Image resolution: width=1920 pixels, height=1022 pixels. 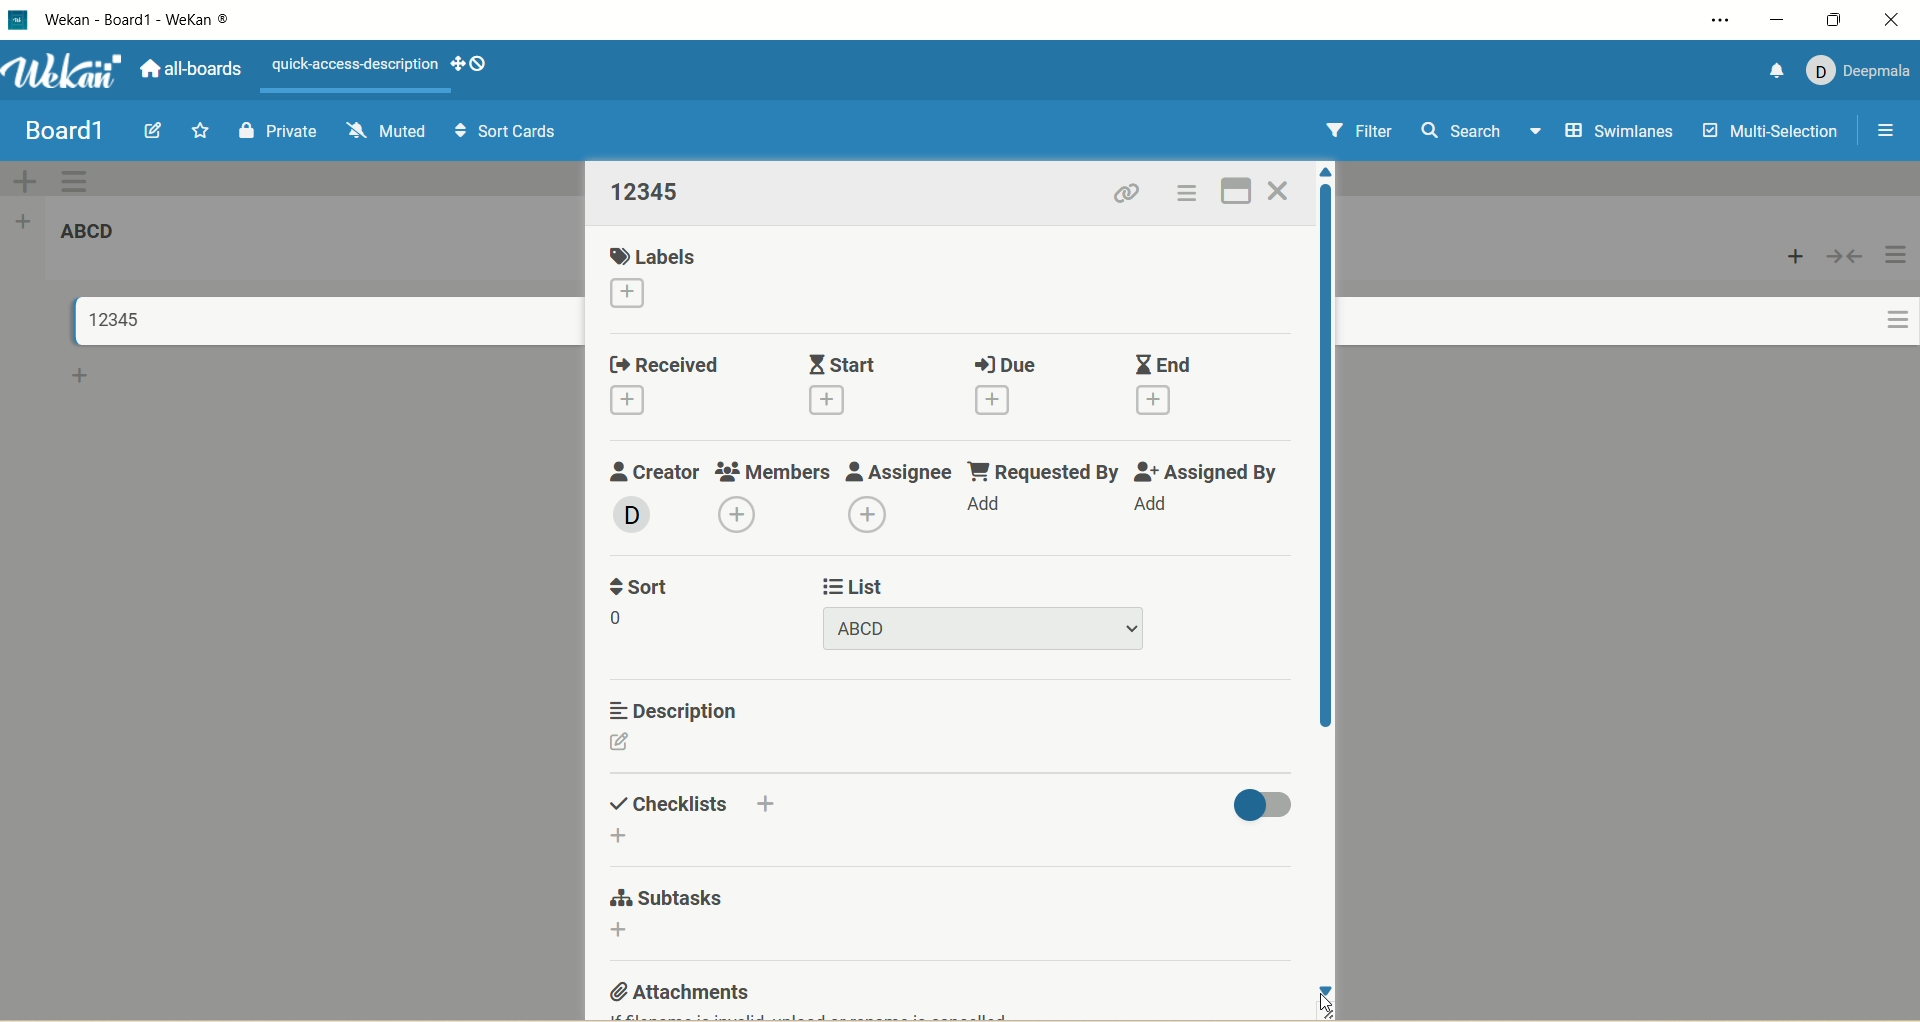 I want to click on toggle button, so click(x=1261, y=803).